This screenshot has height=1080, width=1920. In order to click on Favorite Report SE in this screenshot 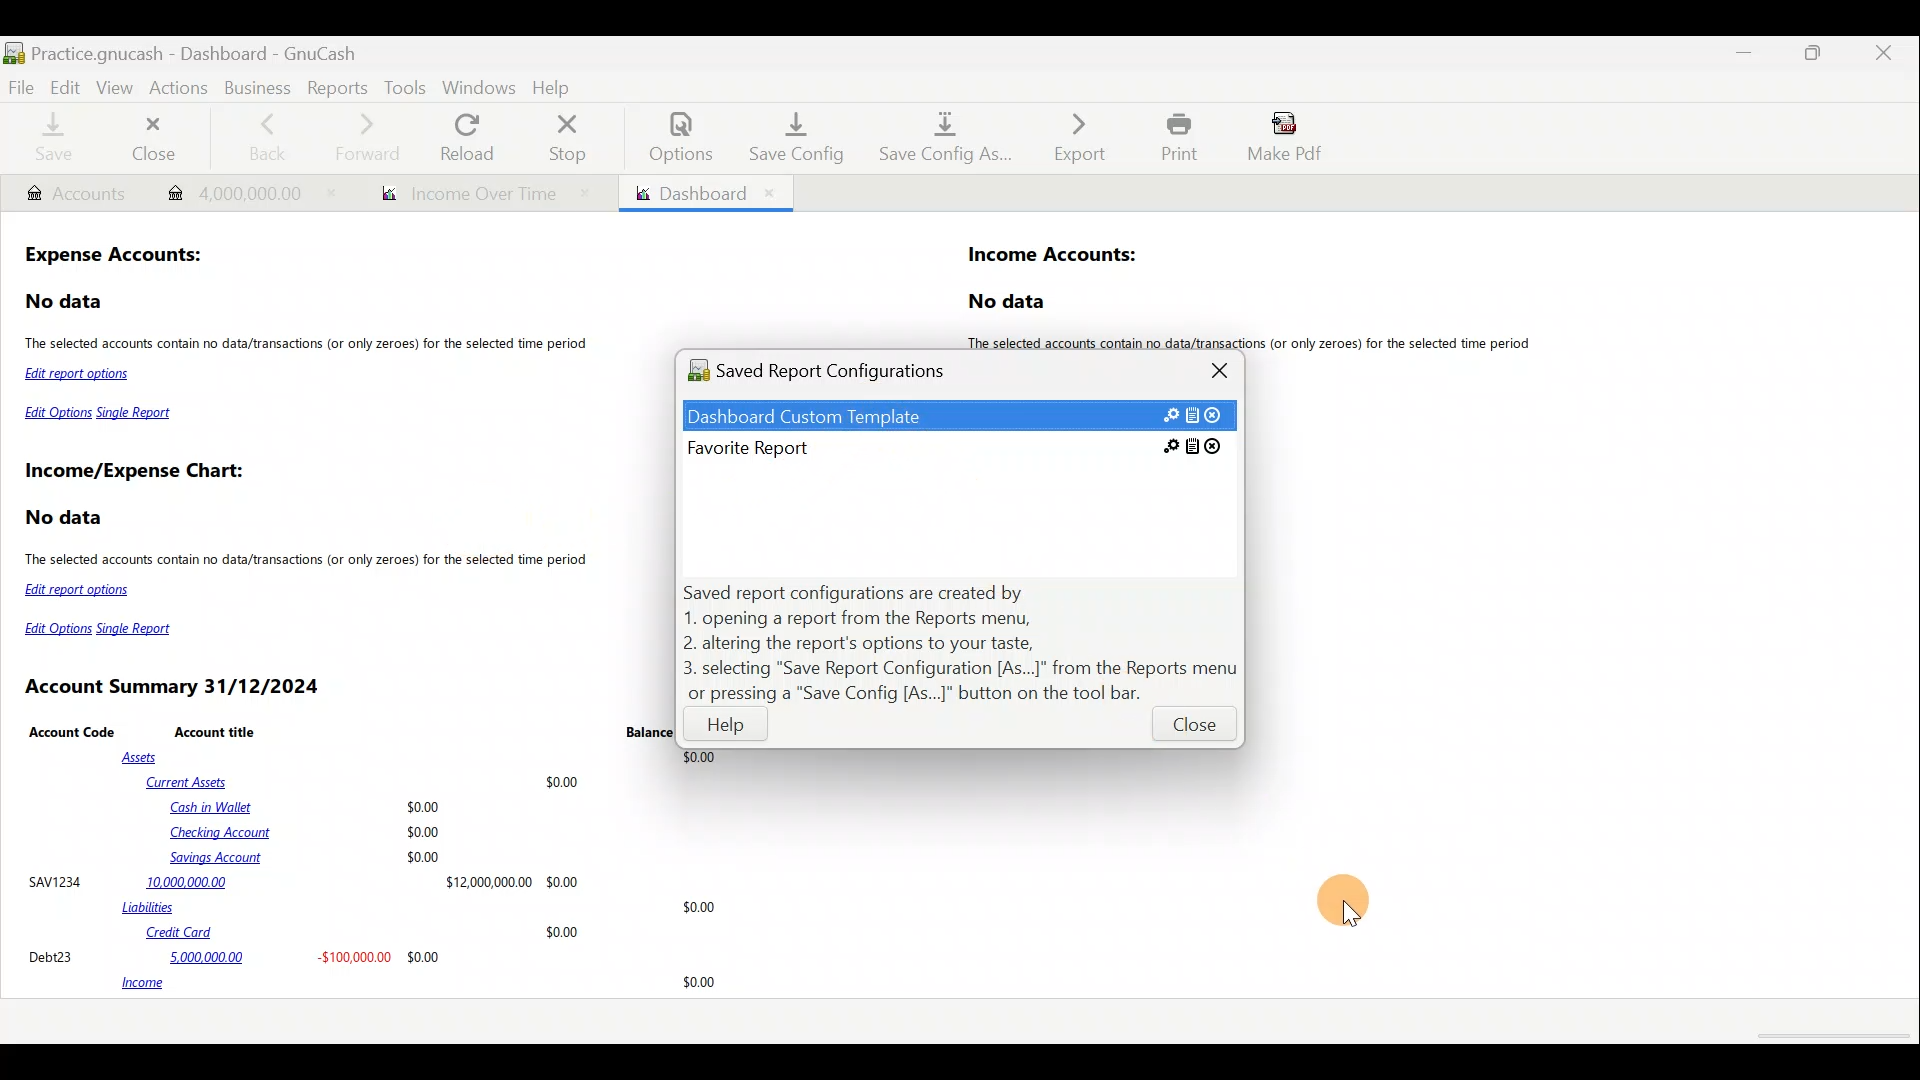, I will do `click(956, 451)`.